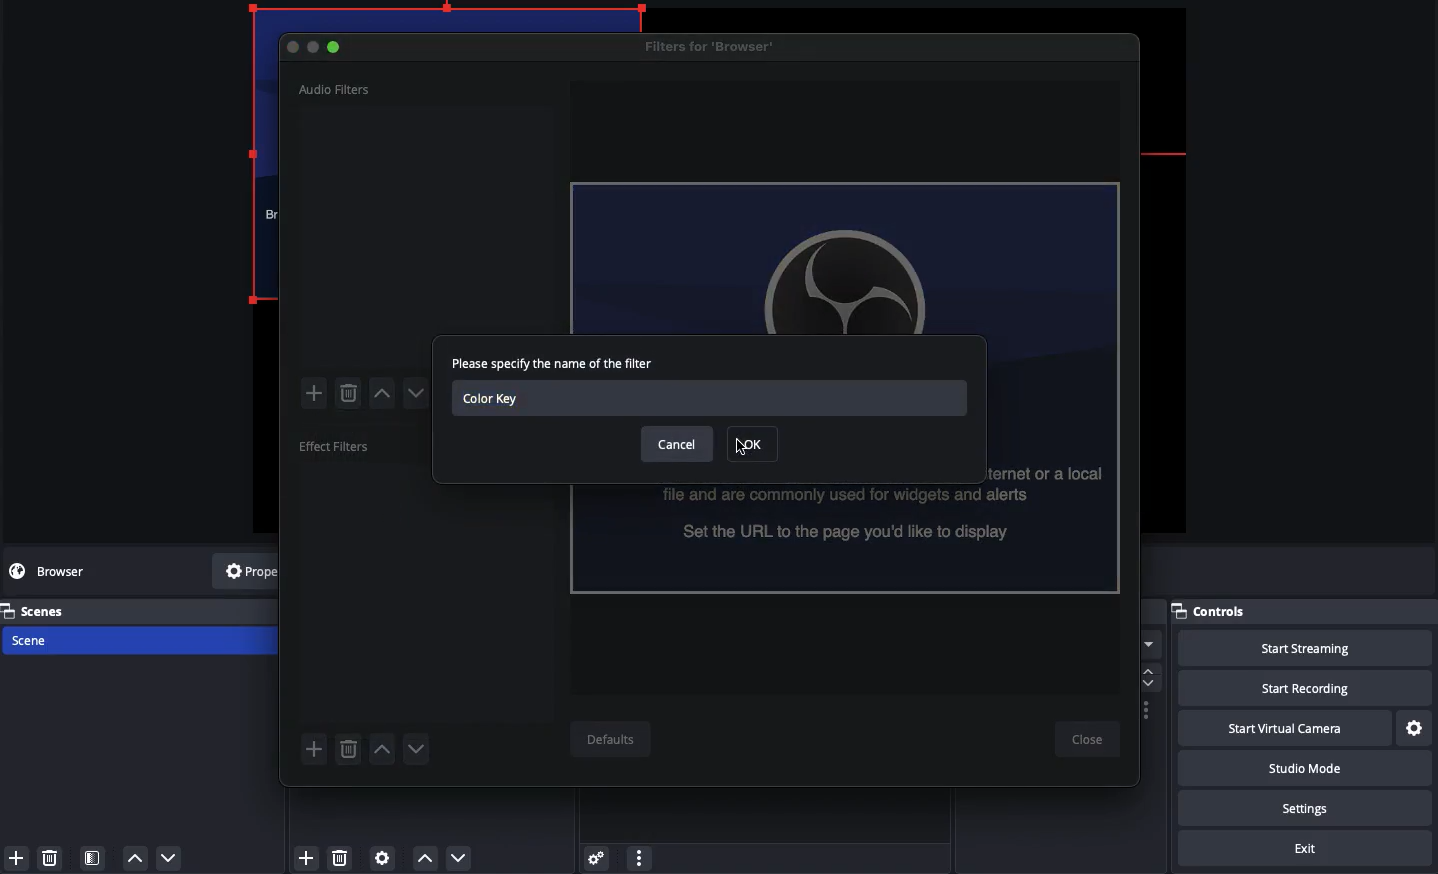  I want to click on more, so click(1147, 642).